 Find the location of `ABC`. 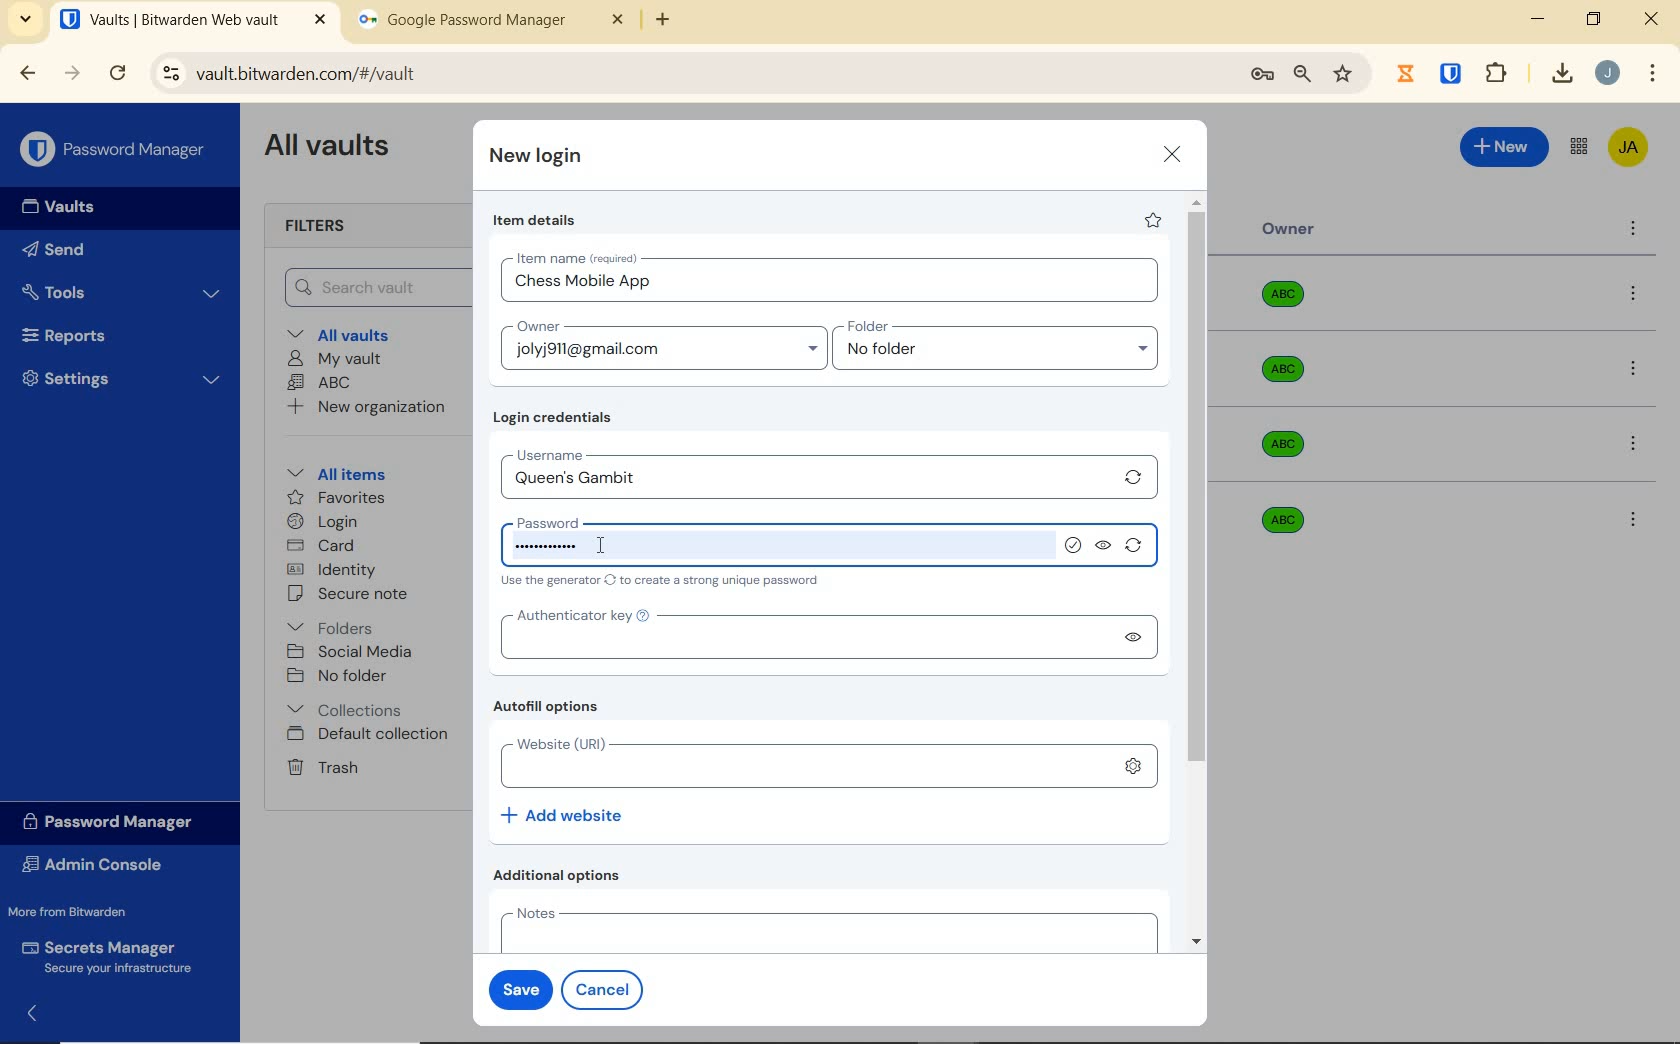

ABC is located at coordinates (319, 382).